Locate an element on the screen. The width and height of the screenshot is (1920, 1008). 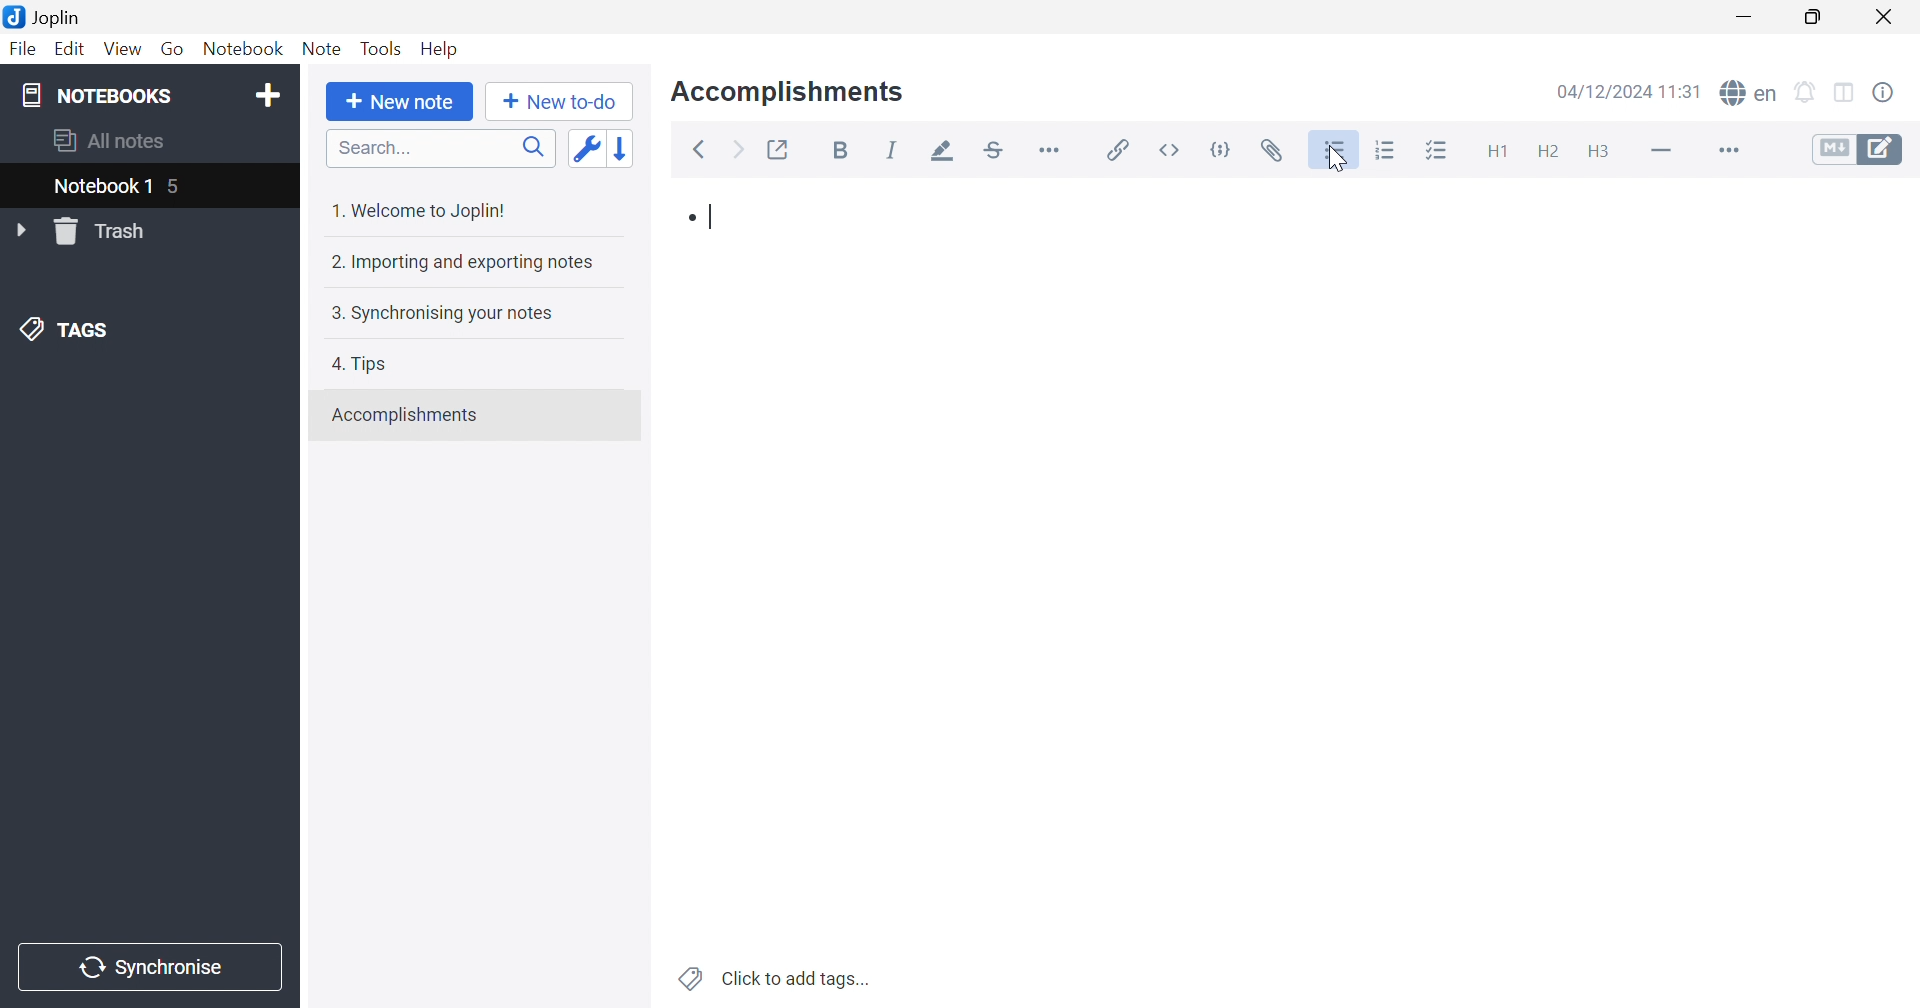
Click to add tags... is located at coordinates (776, 978).